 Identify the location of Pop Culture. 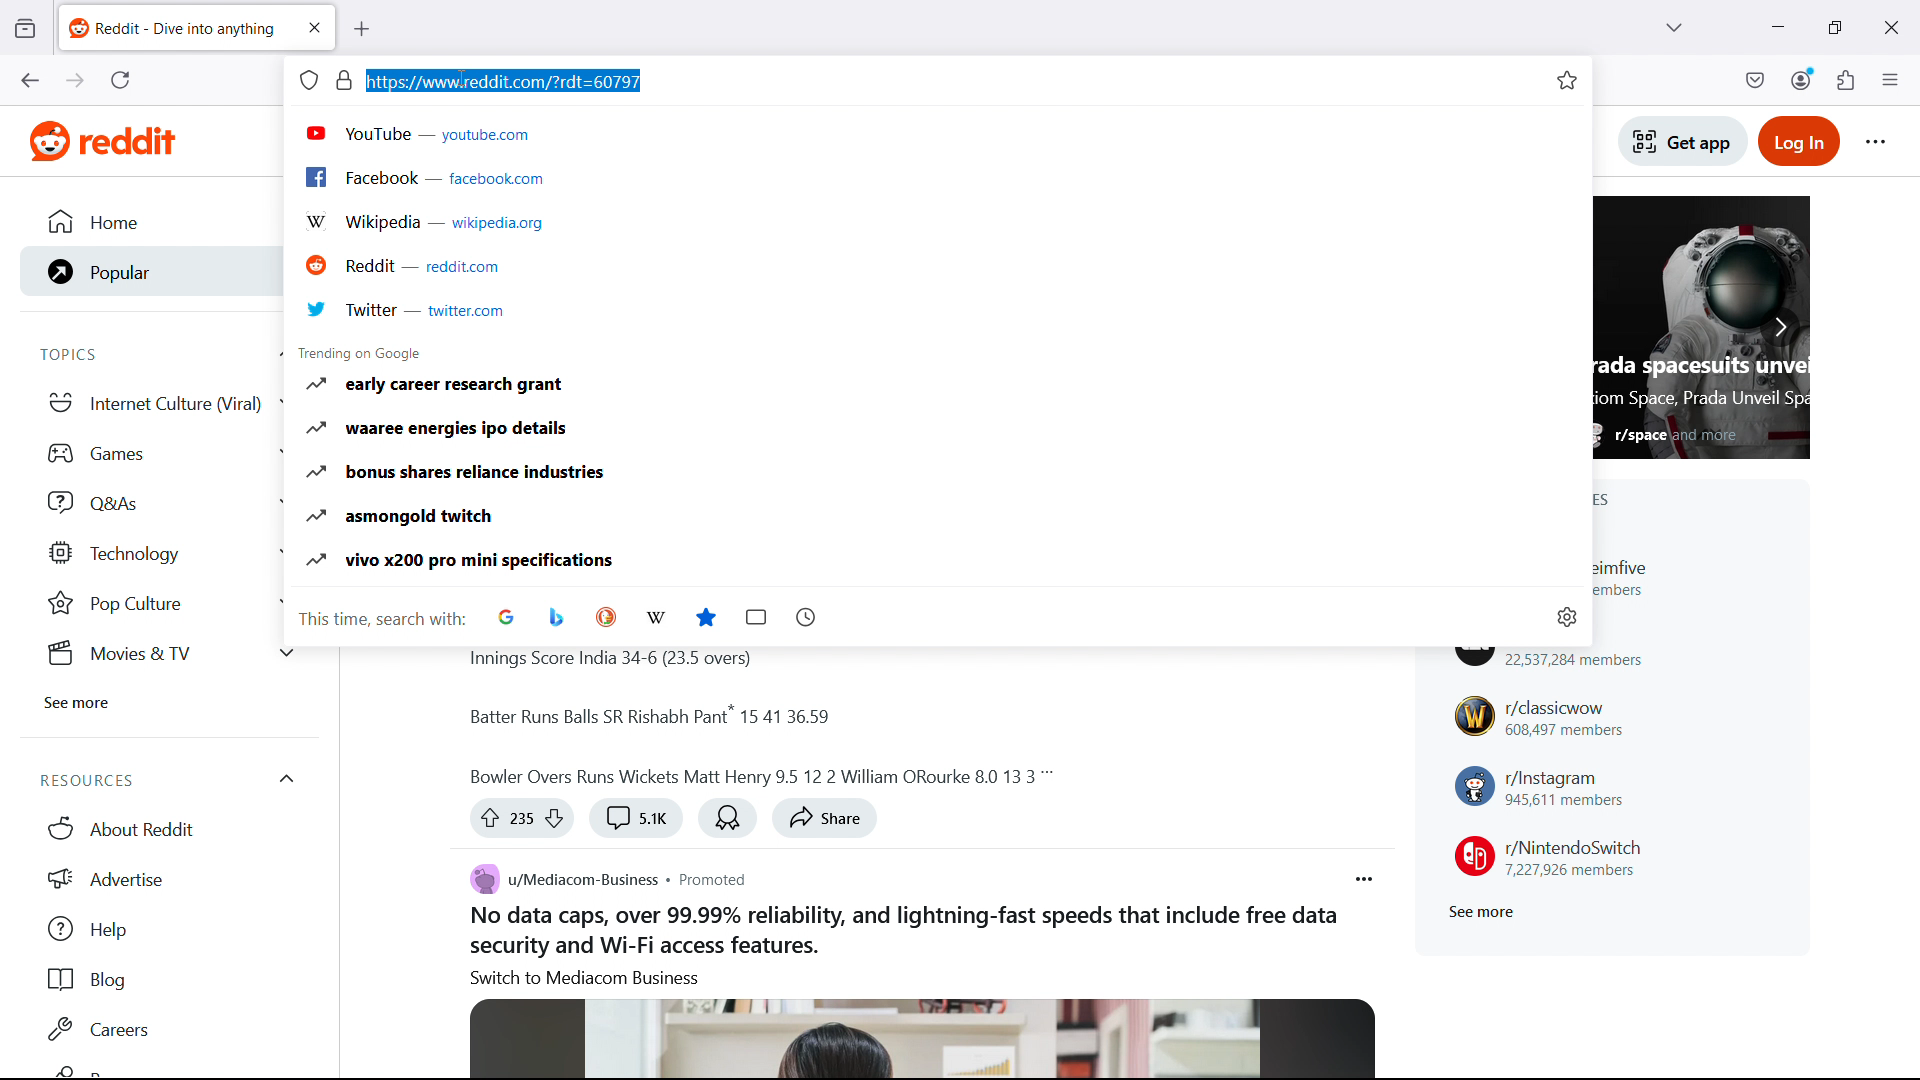
(147, 605).